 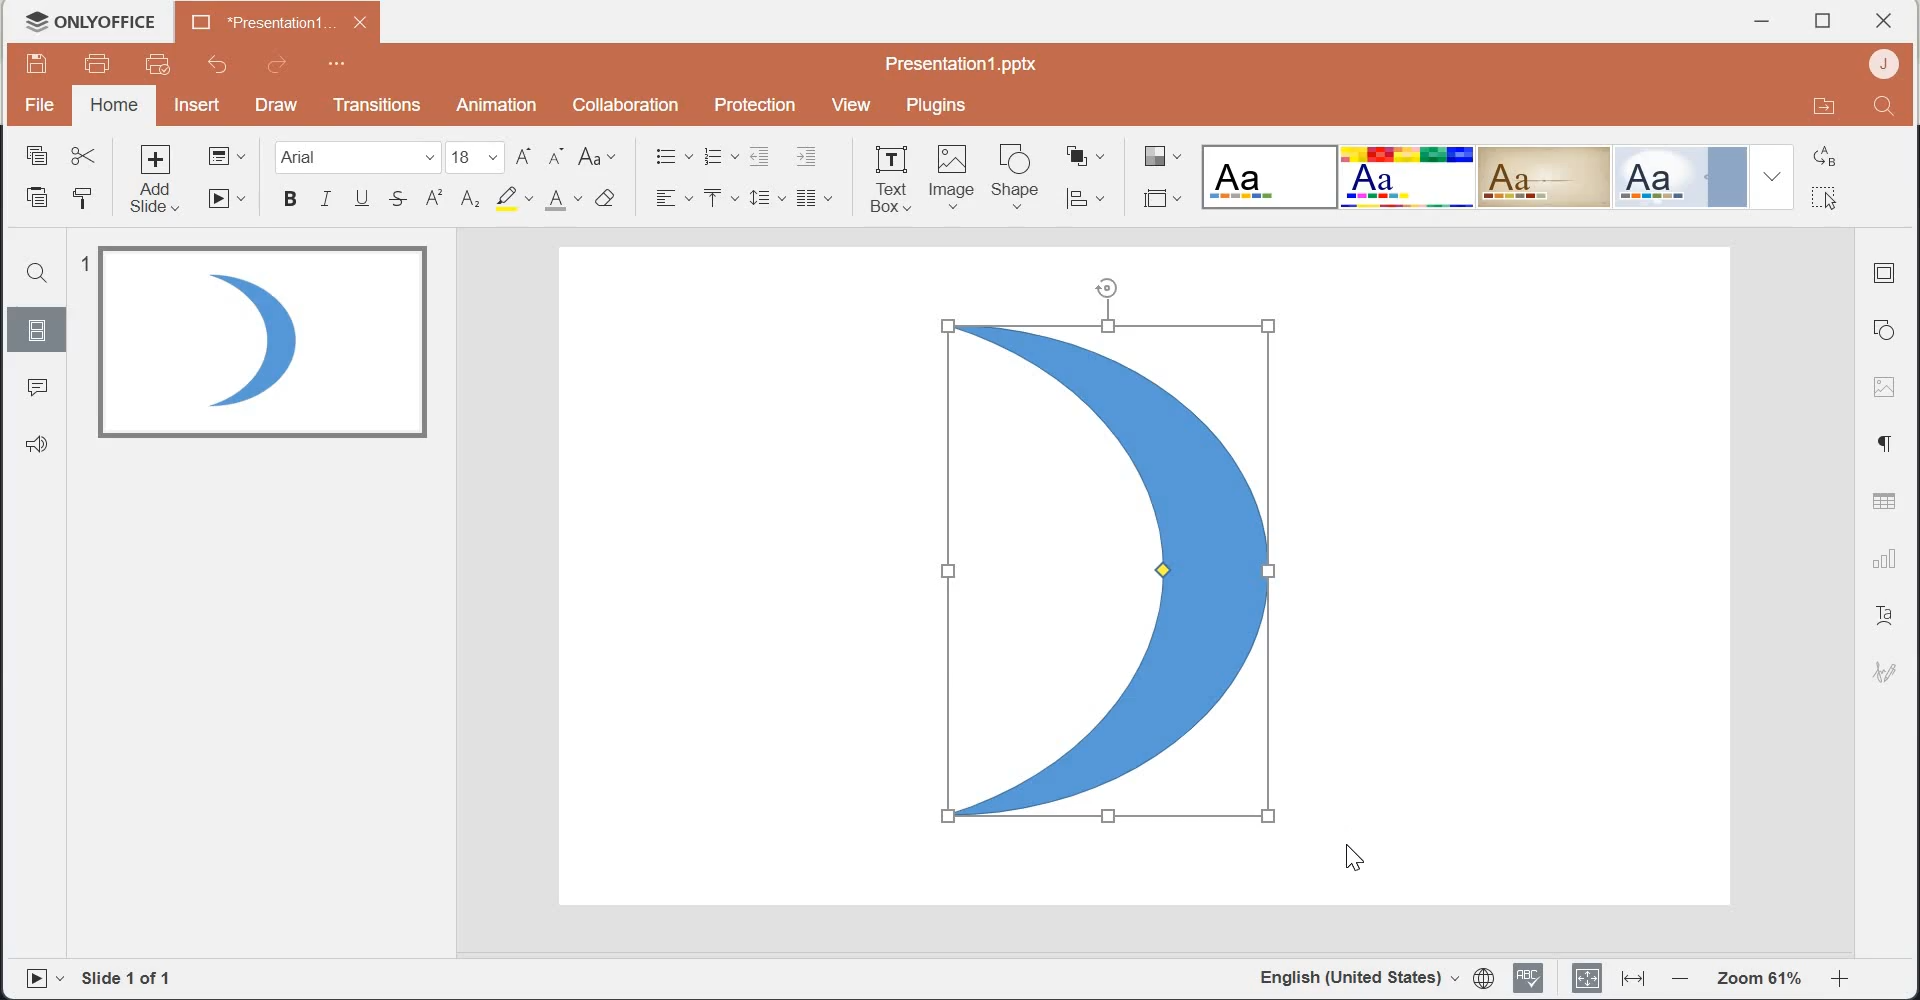 I want to click on Change case, so click(x=597, y=157).